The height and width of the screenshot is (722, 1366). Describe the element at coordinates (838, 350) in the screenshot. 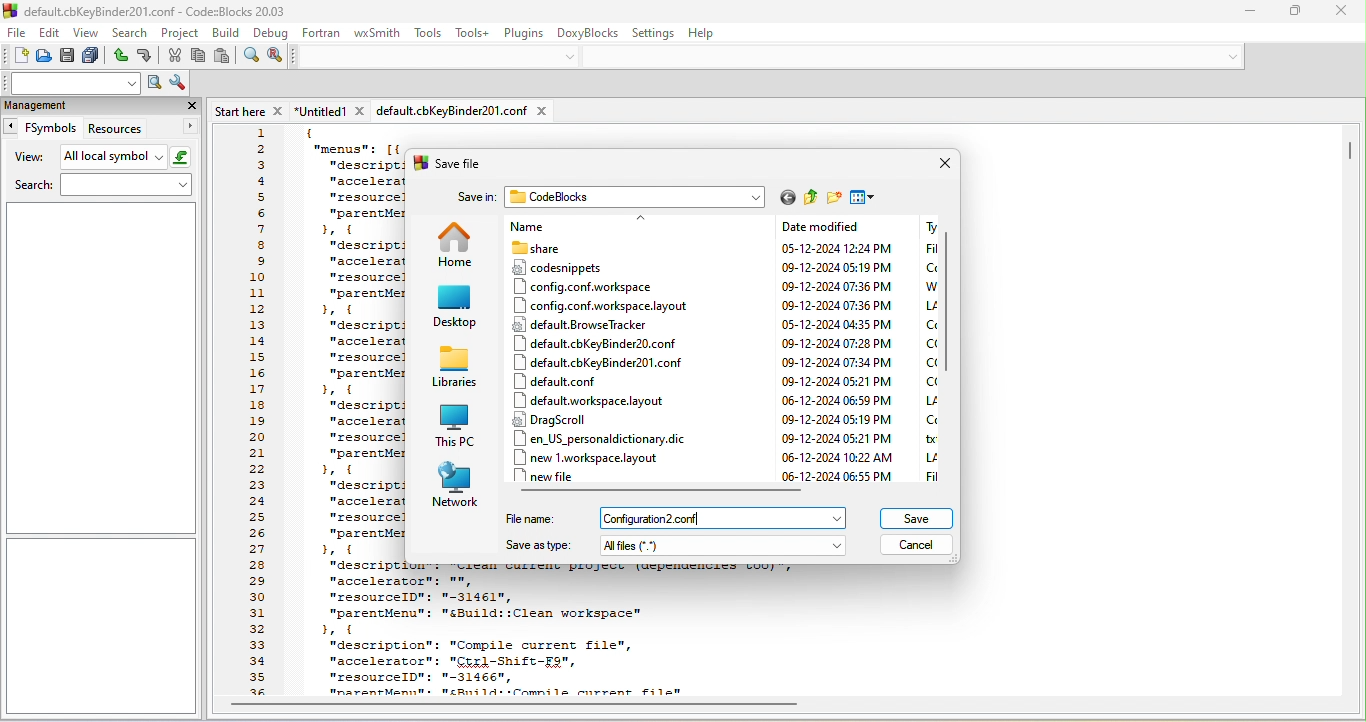

I see `date modified` at that location.